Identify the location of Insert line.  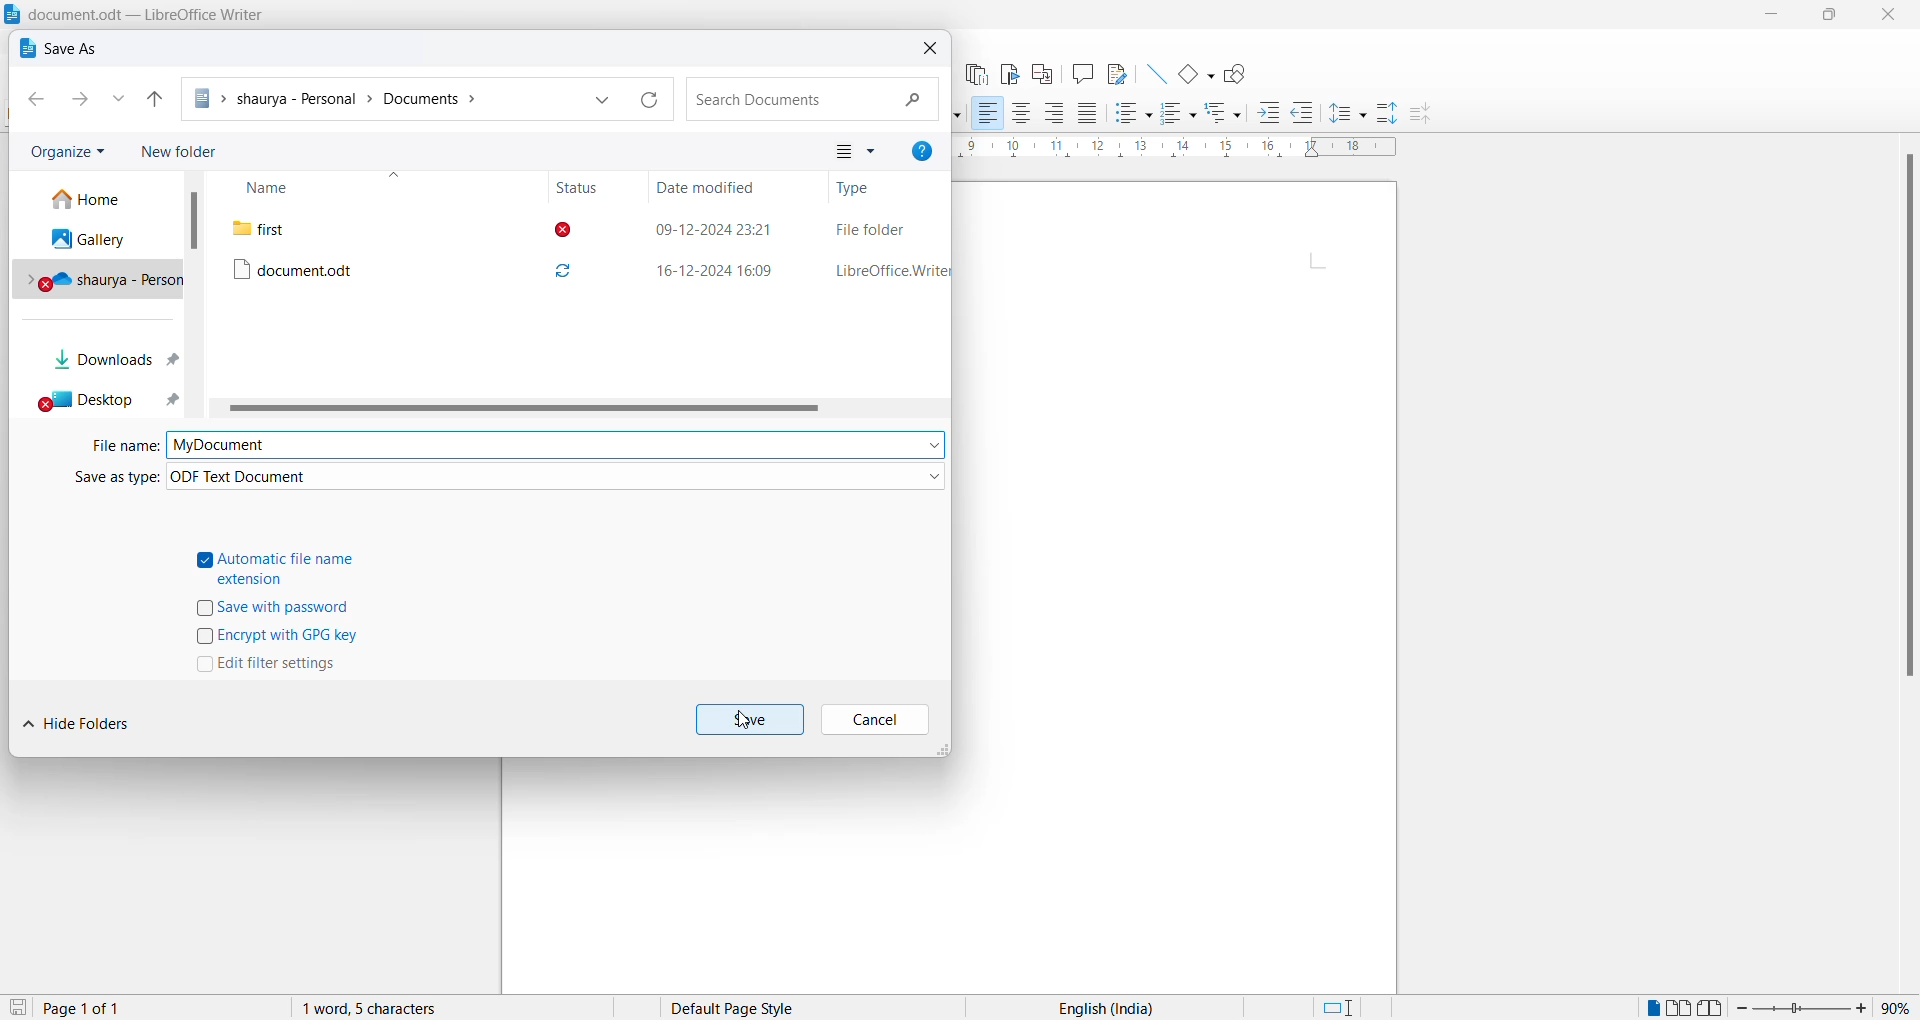
(1155, 75).